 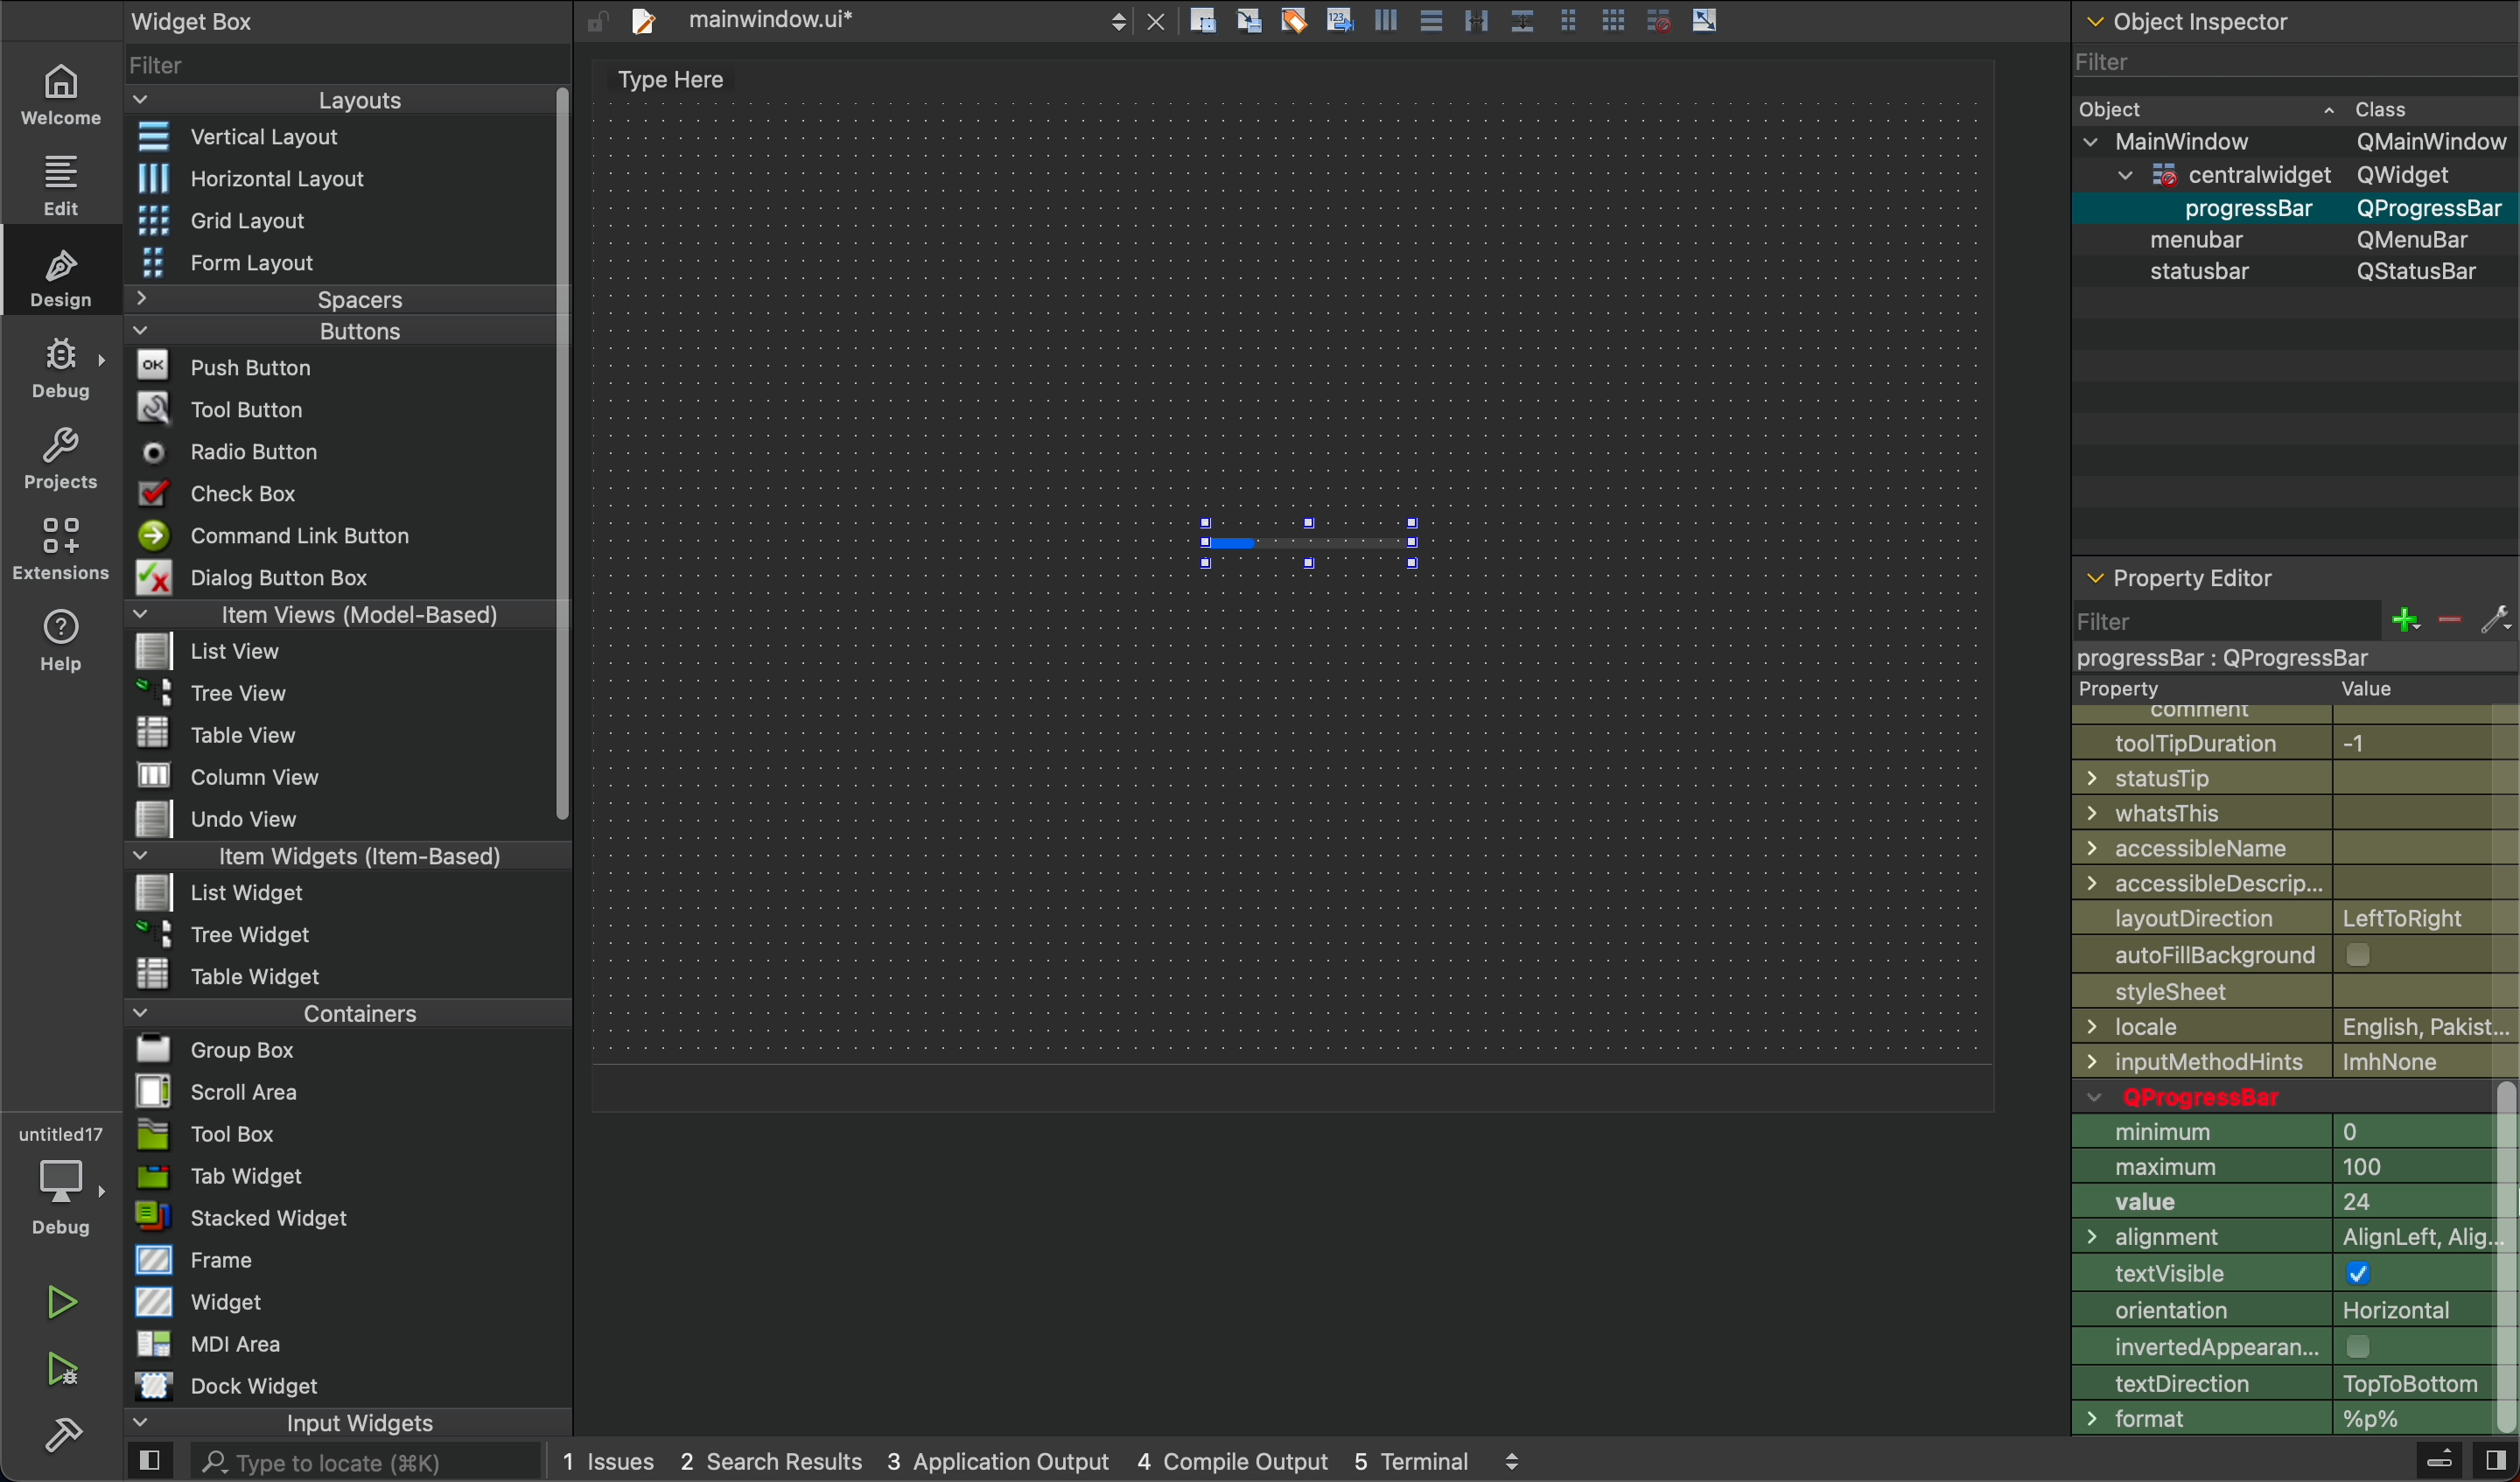 I want to click on Build, so click(x=2437, y=1463).